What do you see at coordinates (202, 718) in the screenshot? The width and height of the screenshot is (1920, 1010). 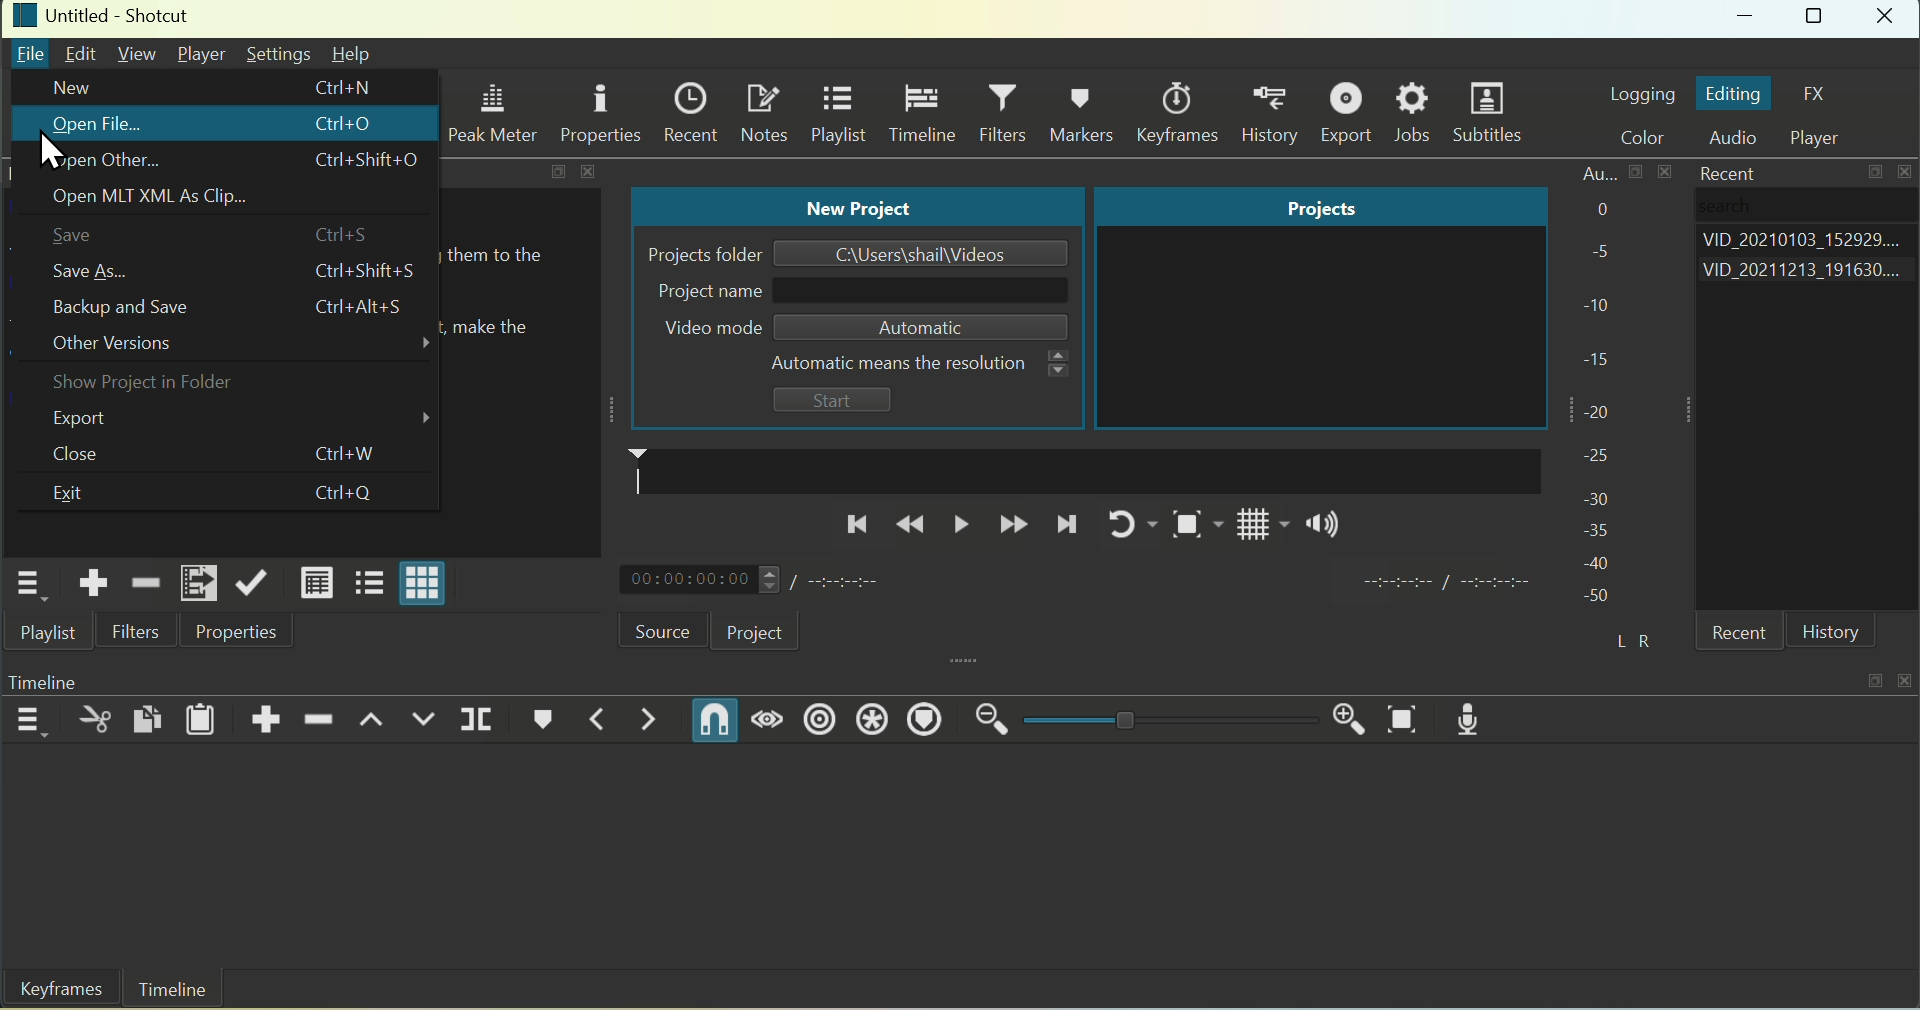 I see `Paste` at bounding box center [202, 718].